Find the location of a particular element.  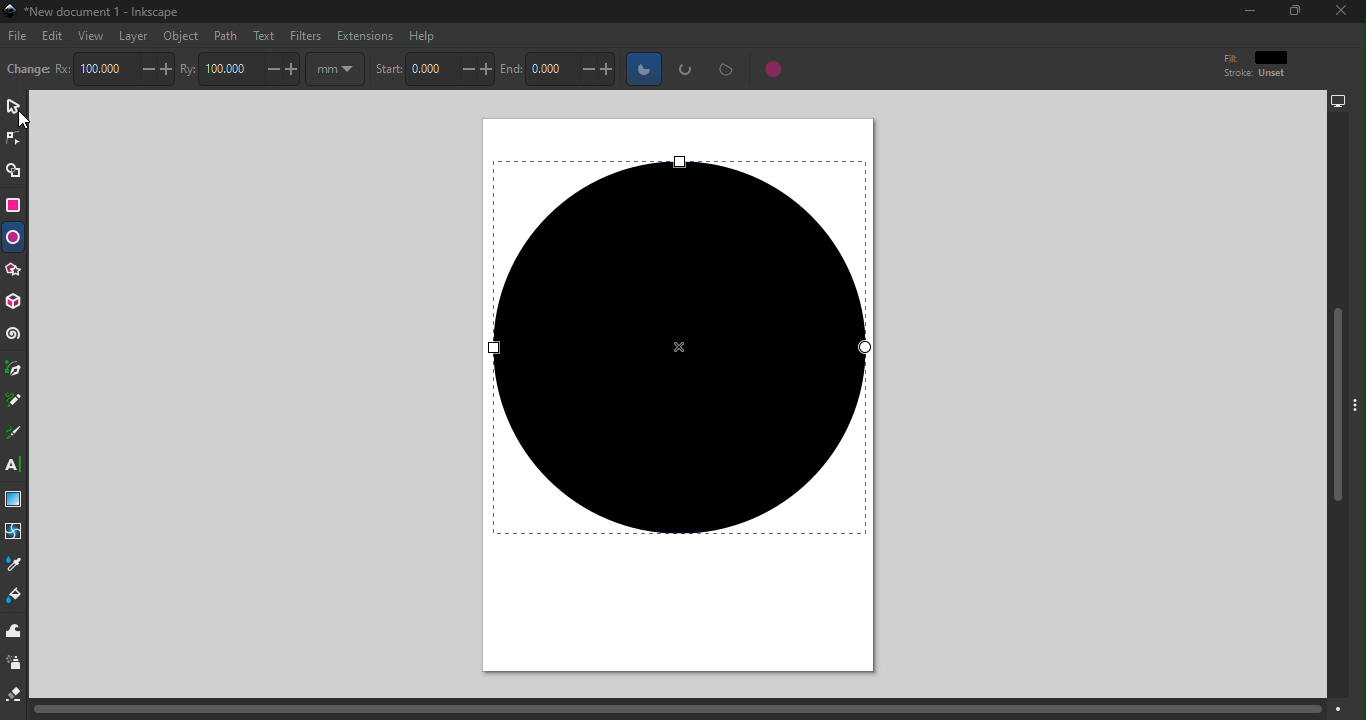

Unset stroke is located at coordinates (1273, 74).